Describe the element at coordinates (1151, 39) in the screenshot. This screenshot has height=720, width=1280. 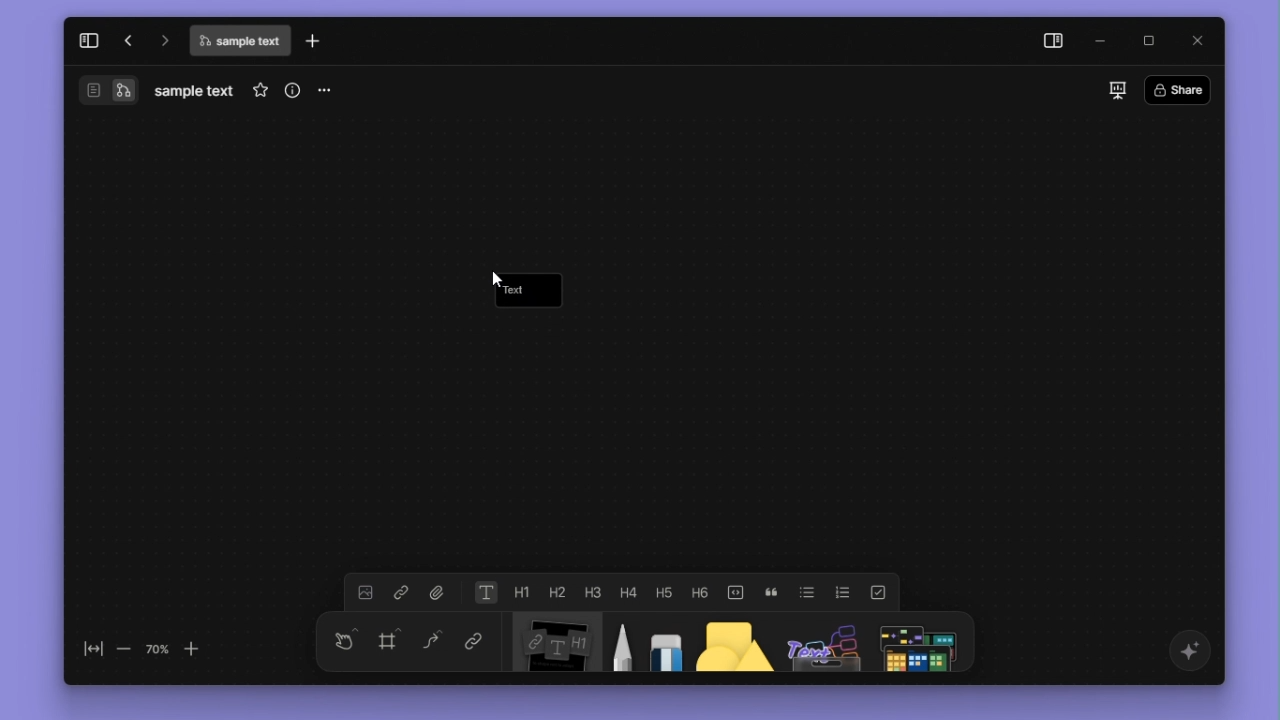
I see `maximize` at that location.